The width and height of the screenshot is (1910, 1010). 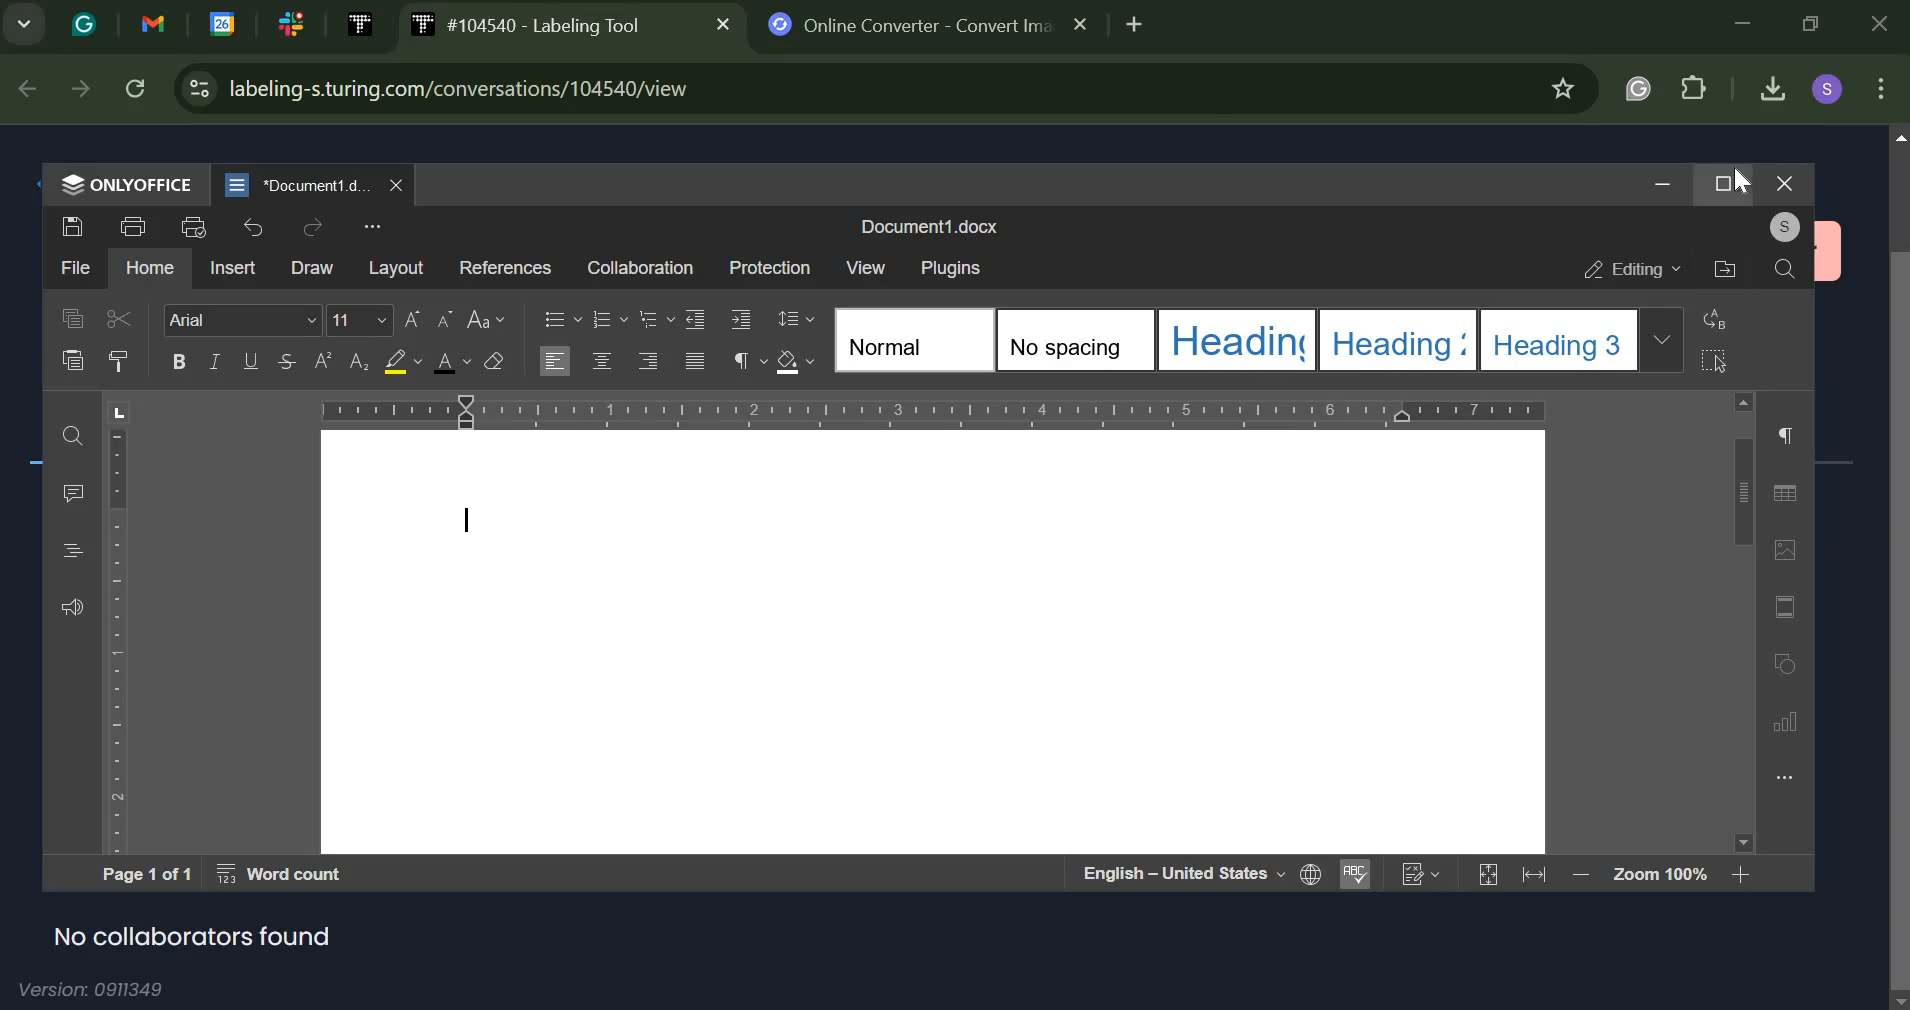 What do you see at coordinates (244, 318) in the screenshot?
I see `Arial` at bounding box center [244, 318].